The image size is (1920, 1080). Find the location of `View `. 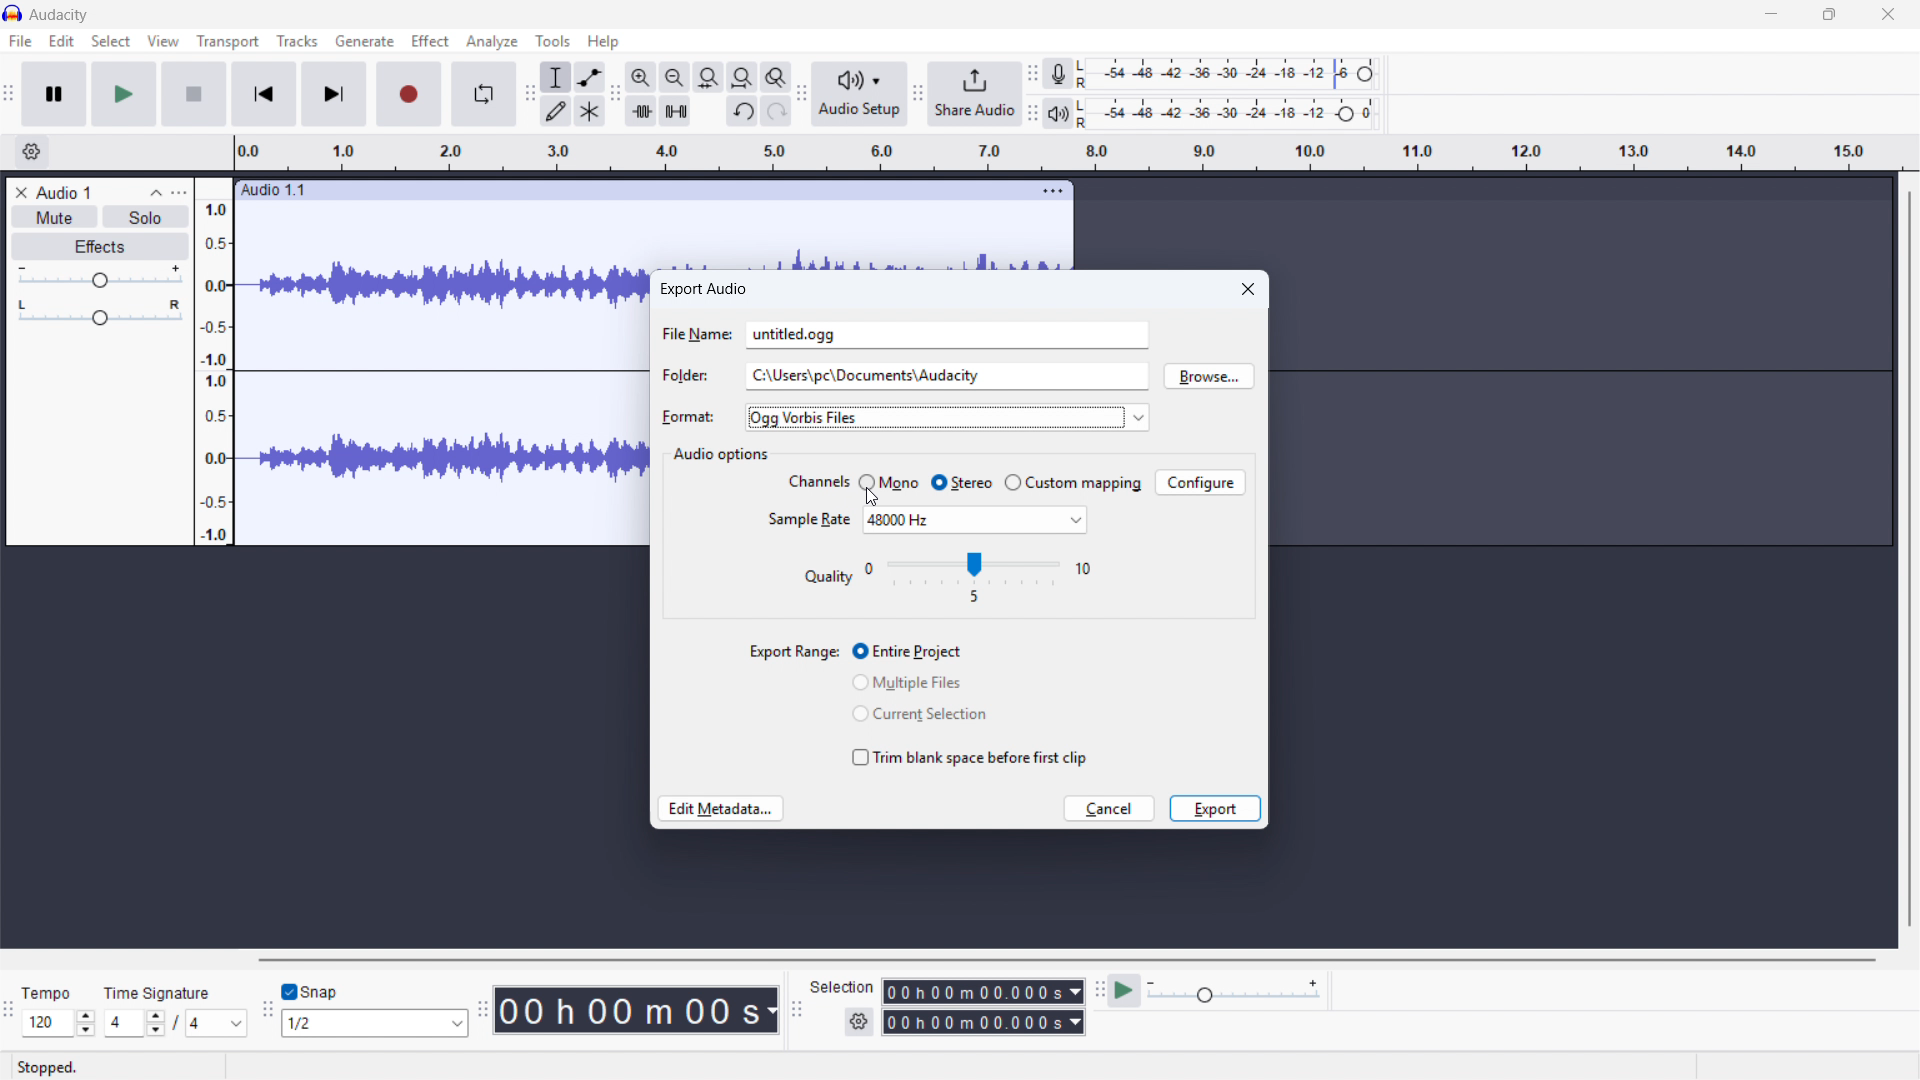

View  is located at coordinates (163, 42).